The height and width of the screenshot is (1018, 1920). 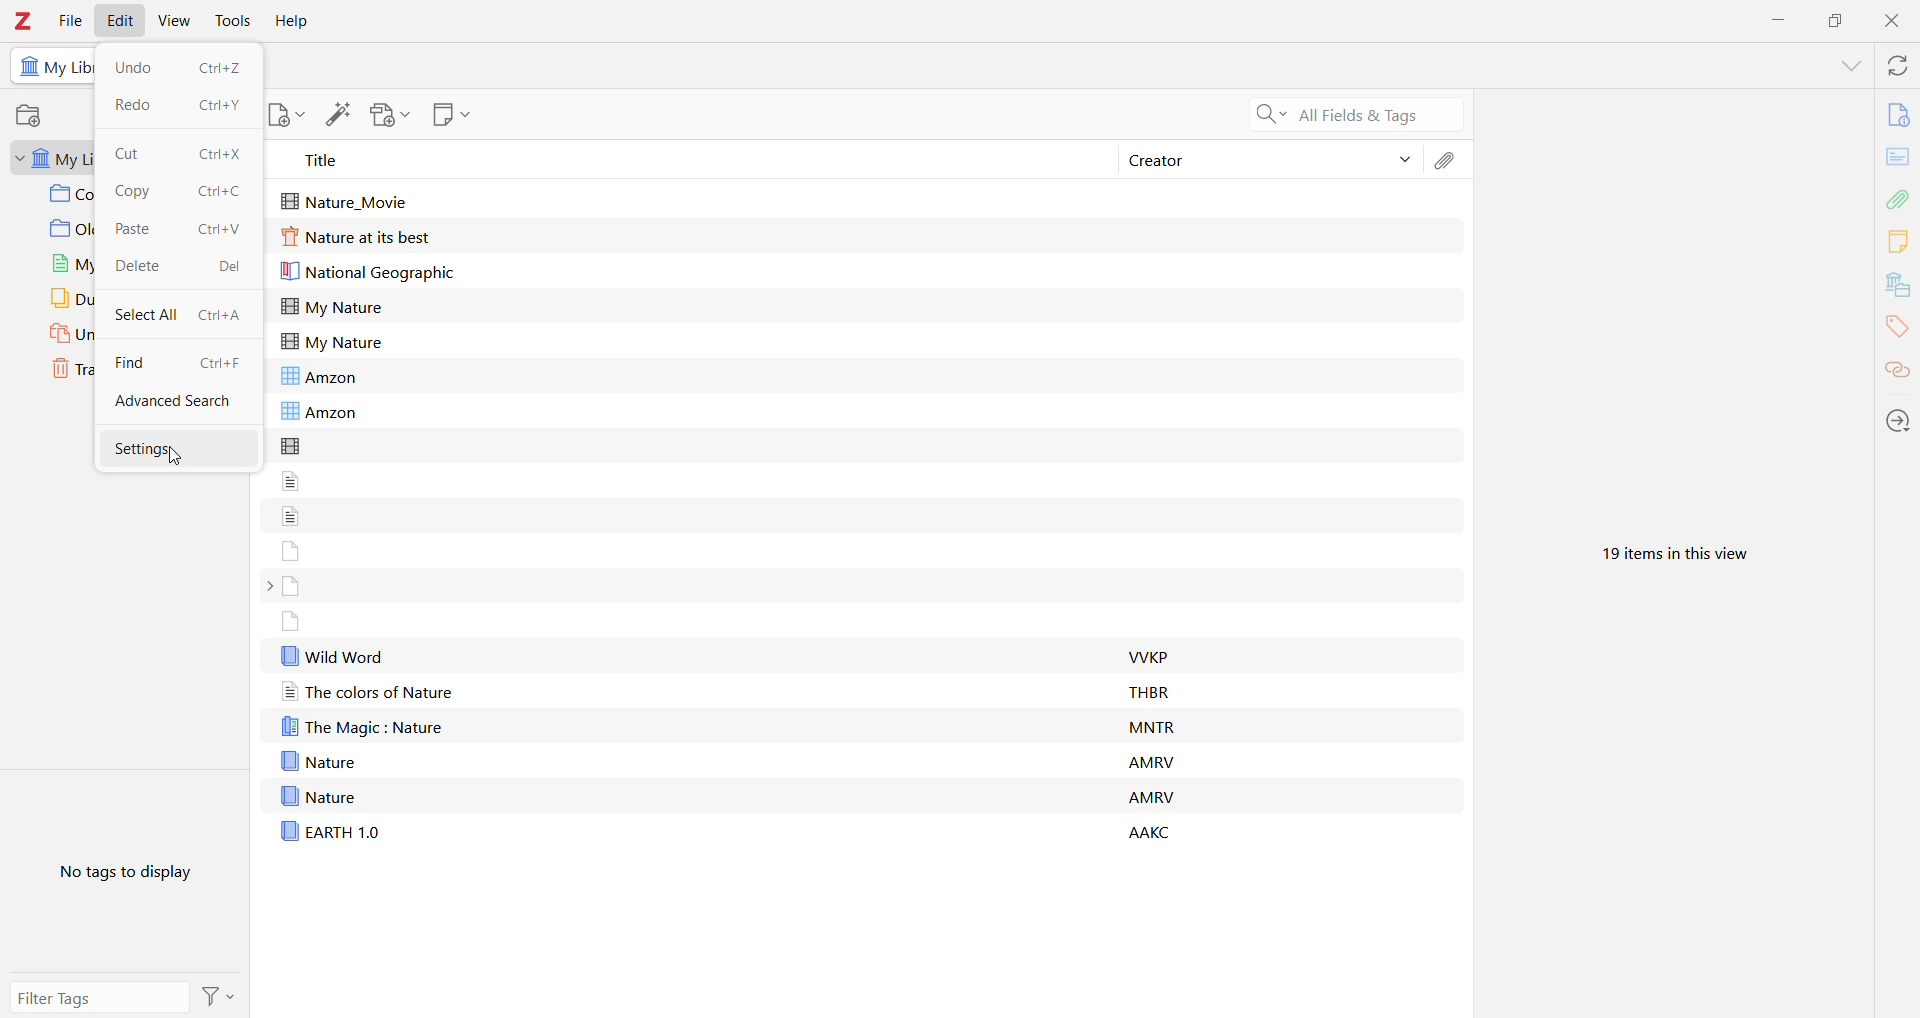 What do you see at coordinates (351, 199) in the screenshot?
I see `Nature_Movie` at bounding box center [351, 199].